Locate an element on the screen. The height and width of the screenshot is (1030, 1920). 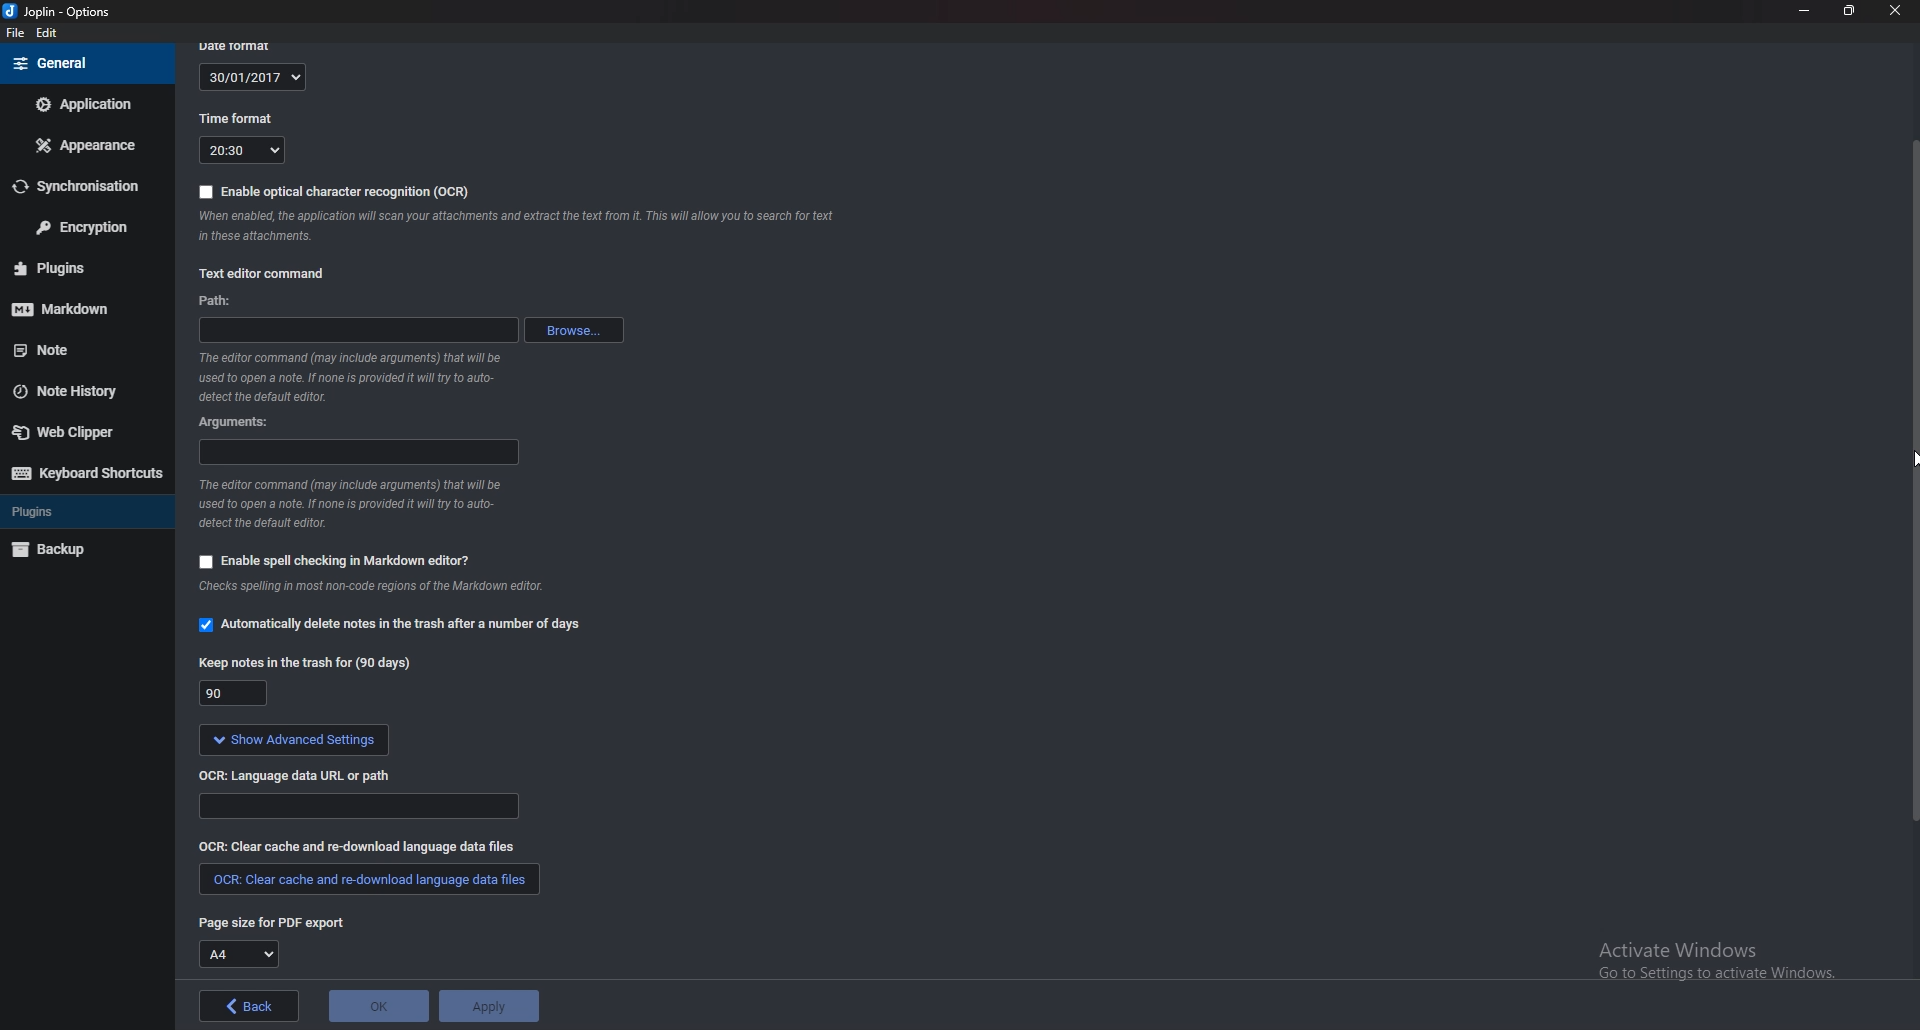
ok is located at coordinates (379, 1007).